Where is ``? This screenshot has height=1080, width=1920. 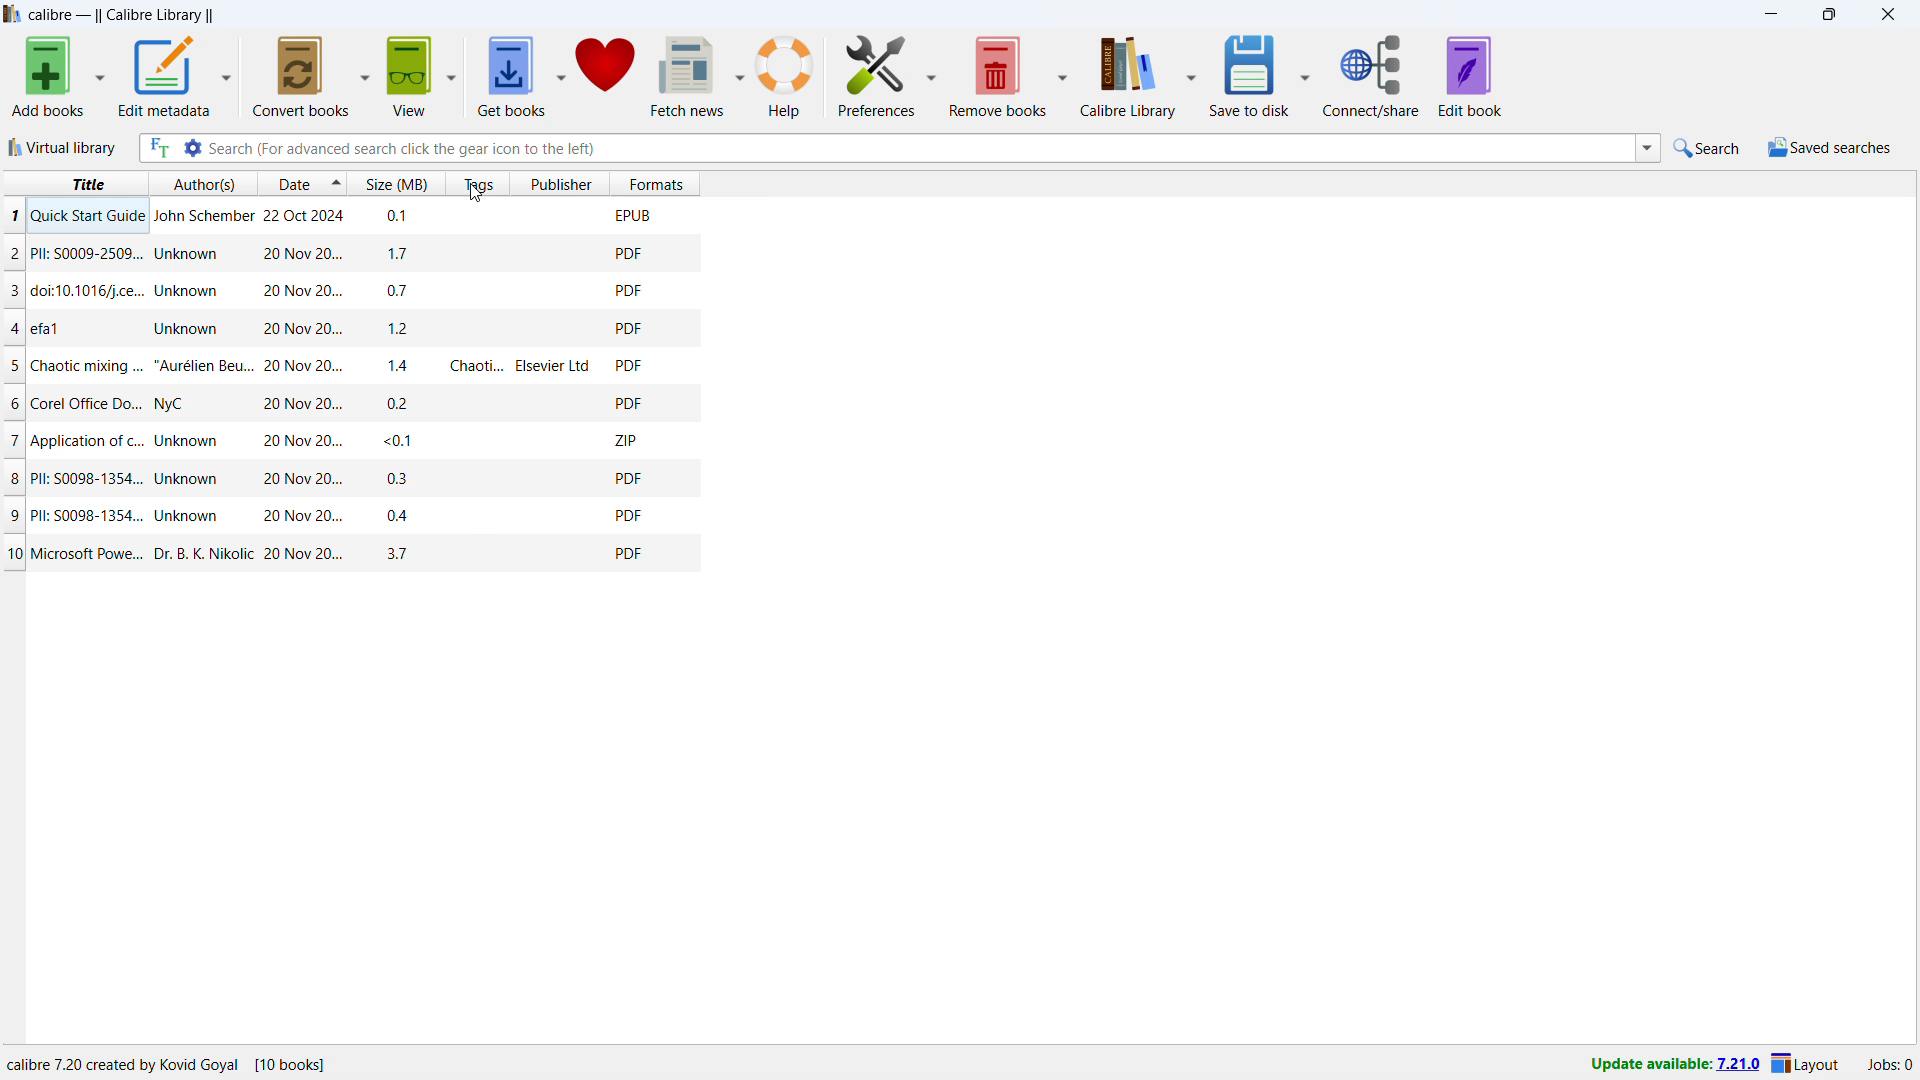
 is located at coordinates (606, 74).